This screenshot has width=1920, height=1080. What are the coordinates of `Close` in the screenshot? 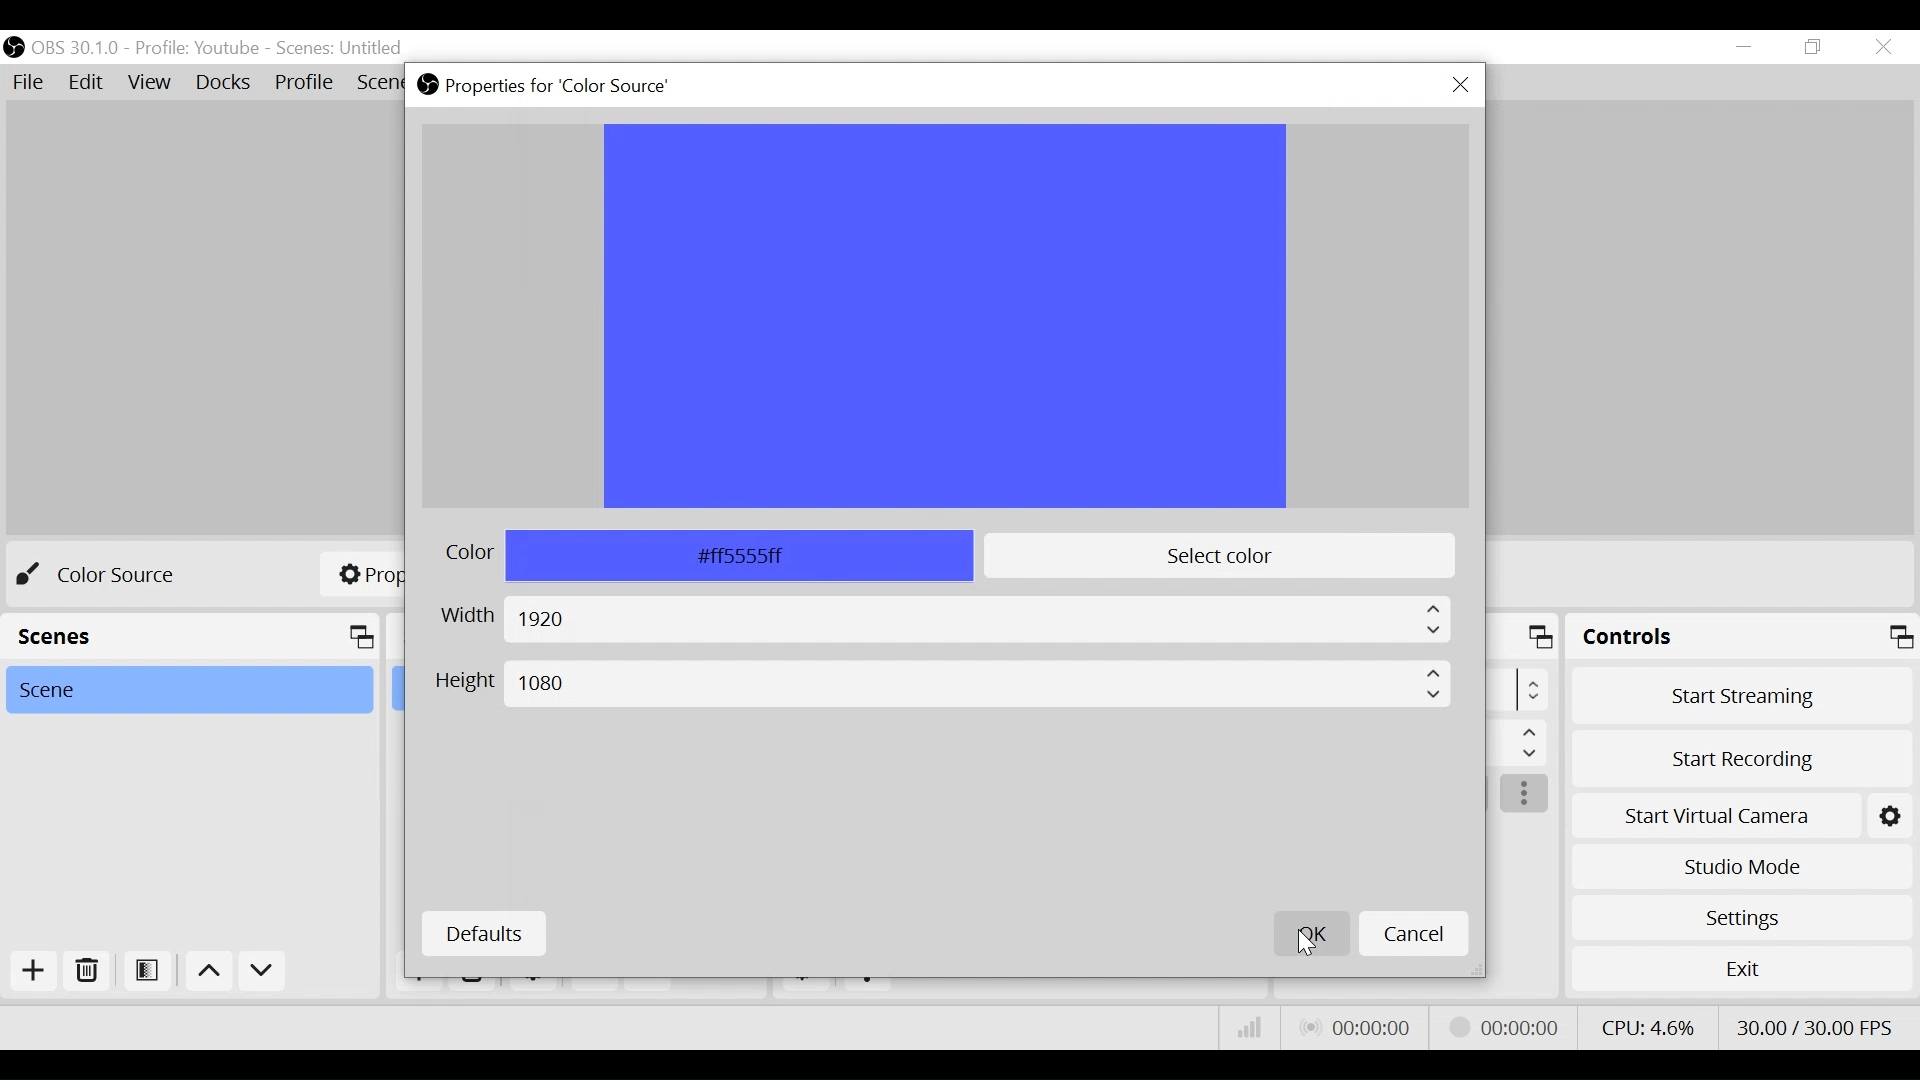 It's located at (1461, 87).